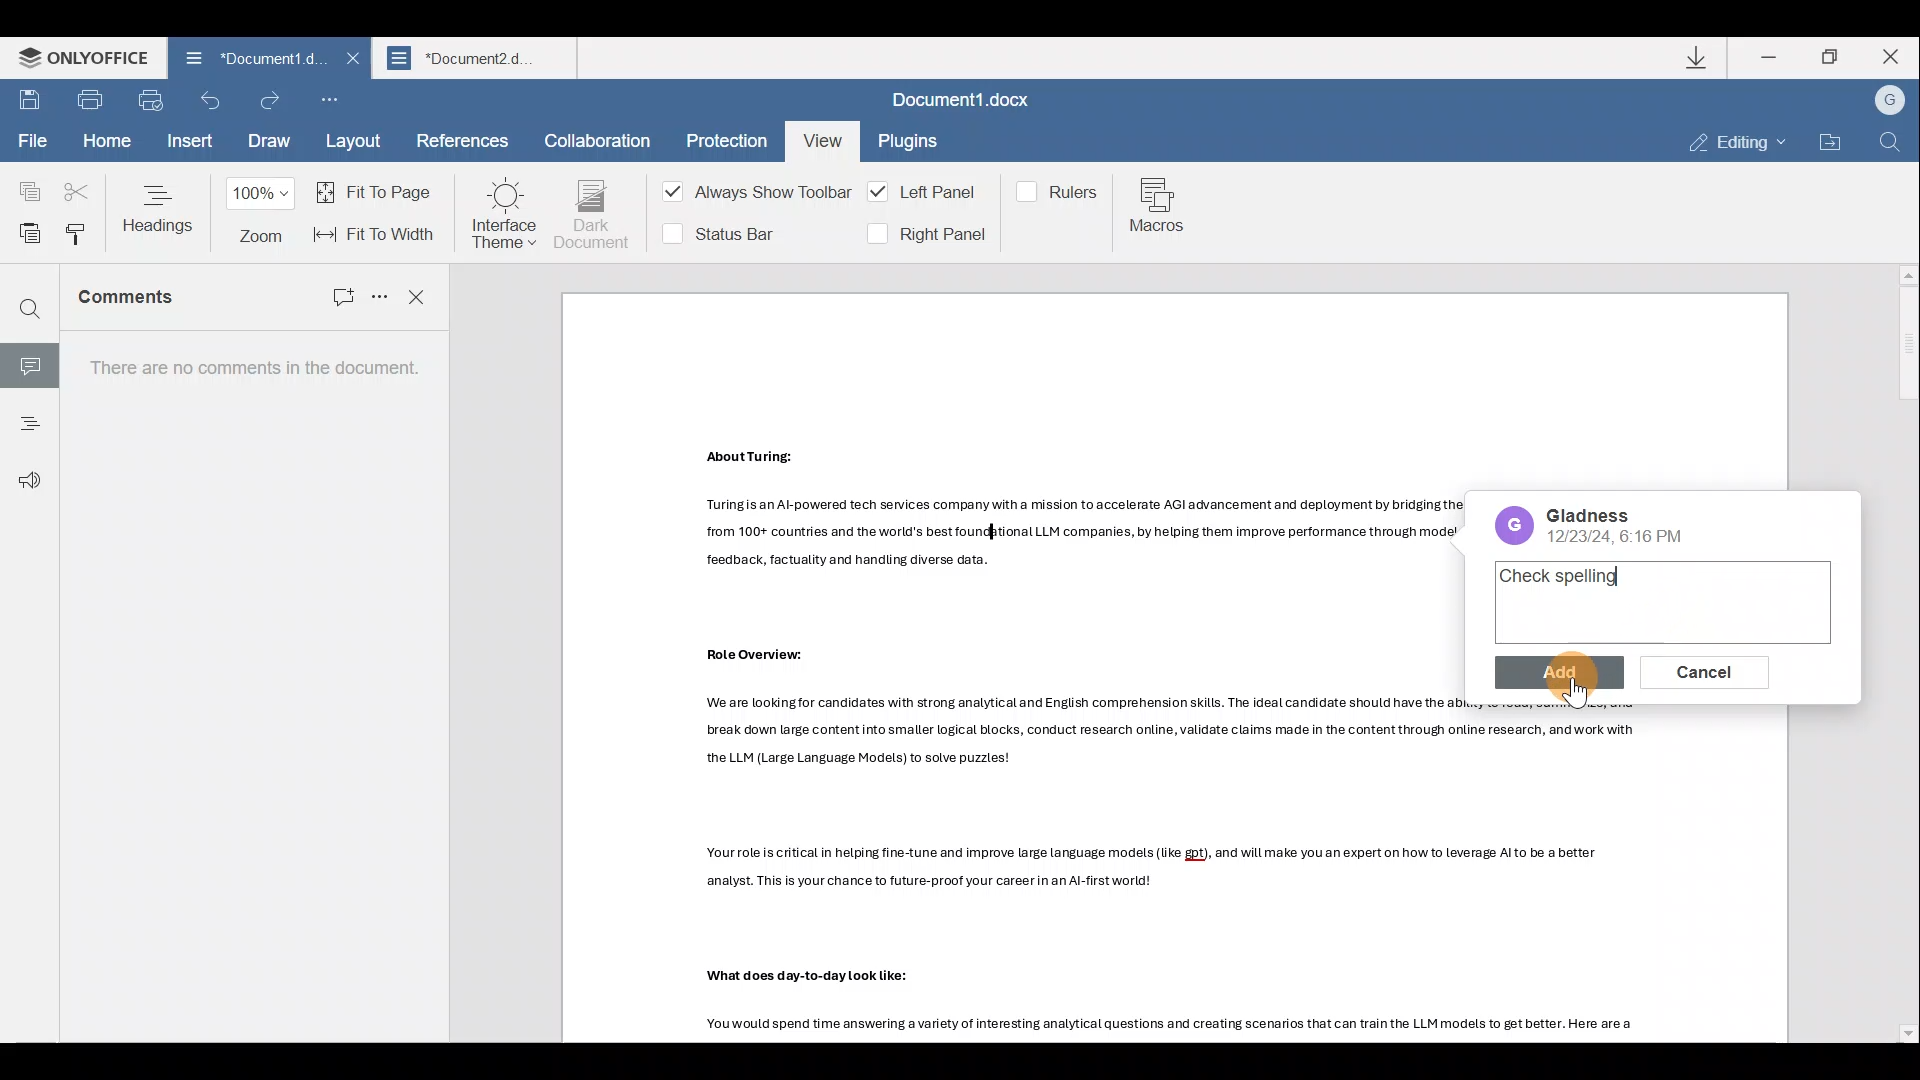 This screenshot has width=1920, height=1080. What do you see at coordinates (95, 103) in the screenshot?
I see `Print file` at bounding box center [95, 103].